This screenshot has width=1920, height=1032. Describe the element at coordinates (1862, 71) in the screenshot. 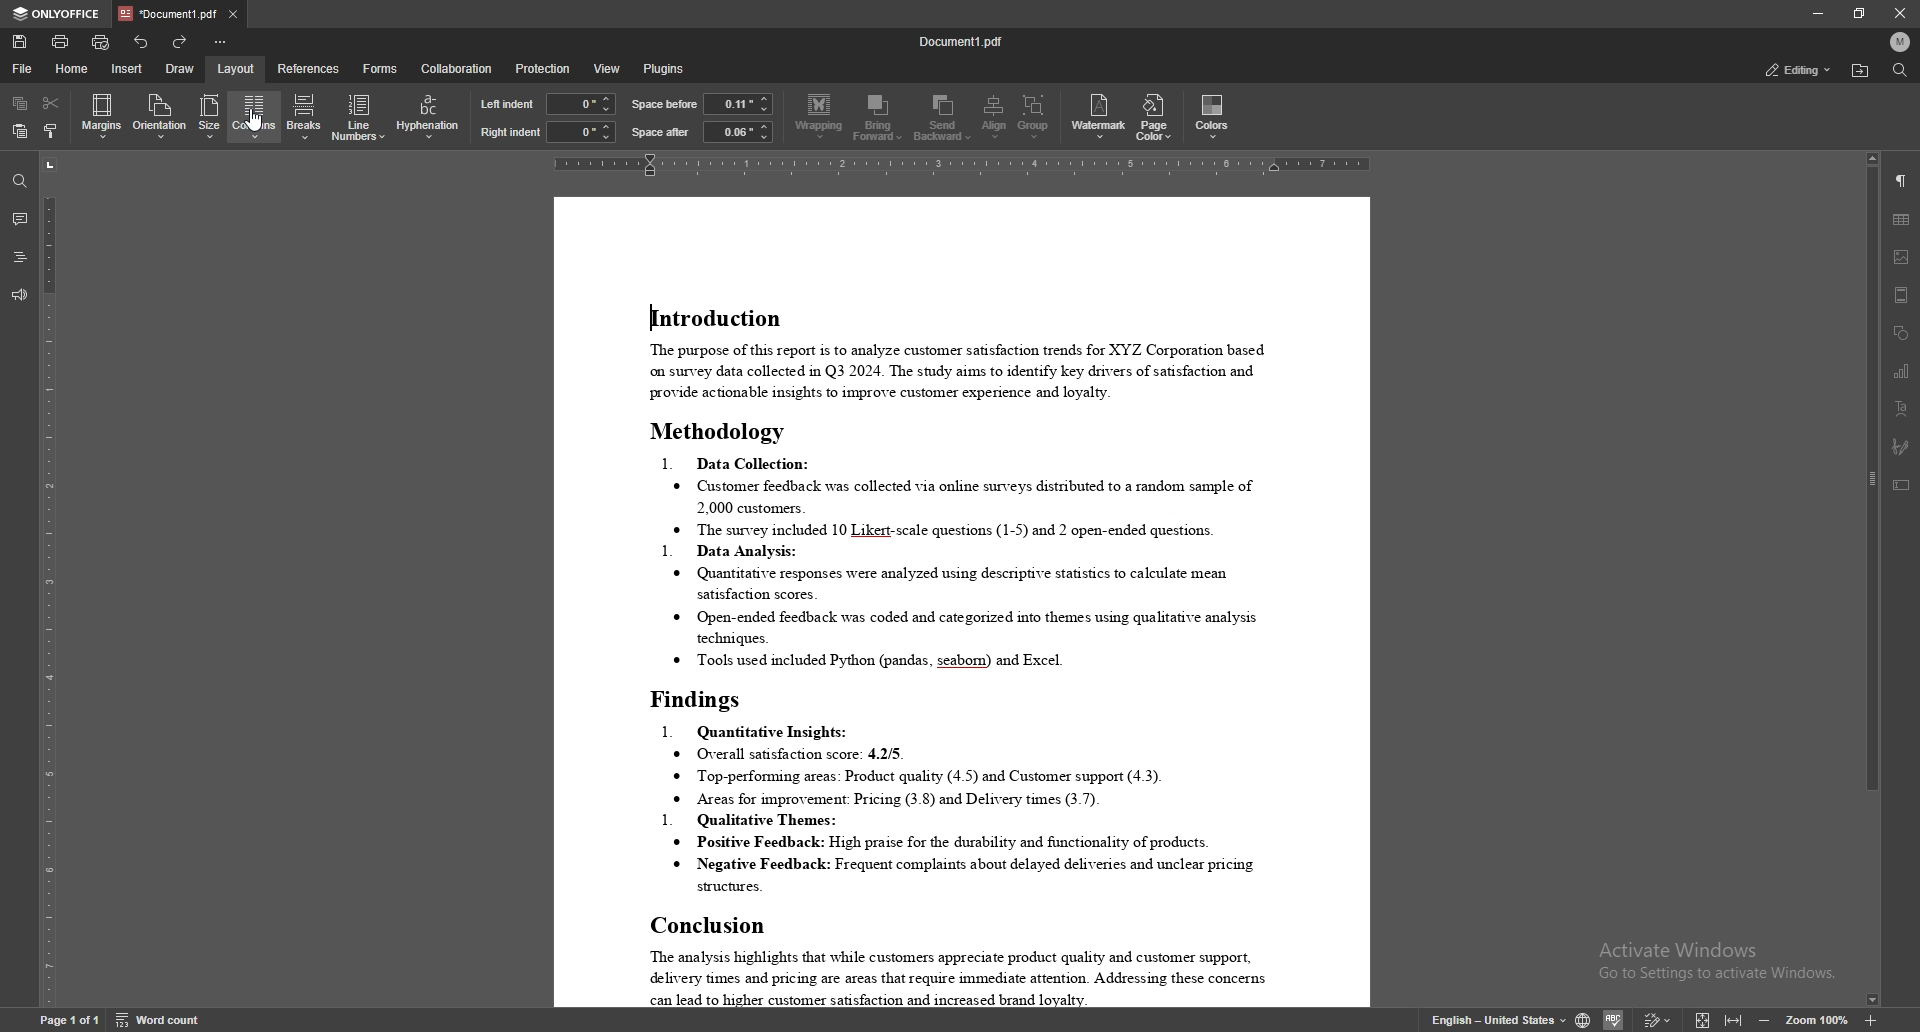

I see `find location` at that location.